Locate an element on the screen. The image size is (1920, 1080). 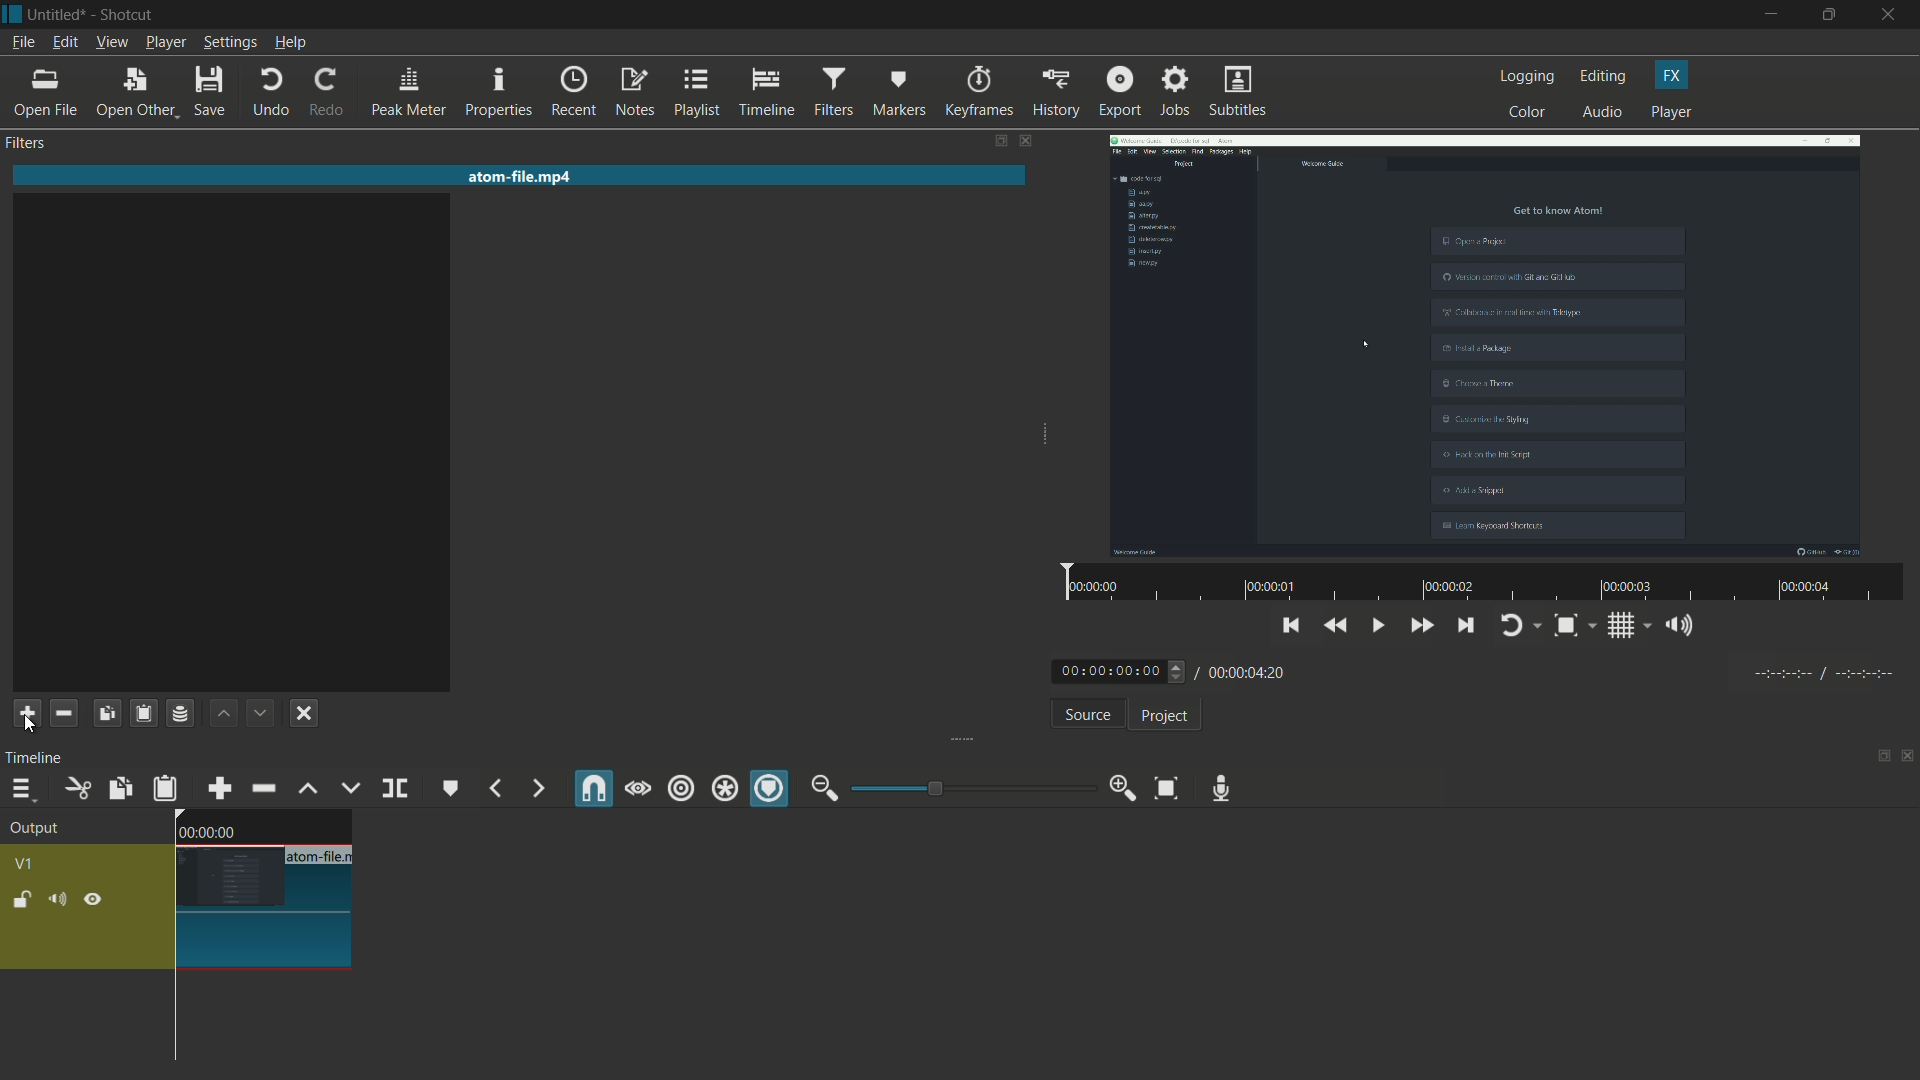
close filter pane is located at coordinates (1028, 143).